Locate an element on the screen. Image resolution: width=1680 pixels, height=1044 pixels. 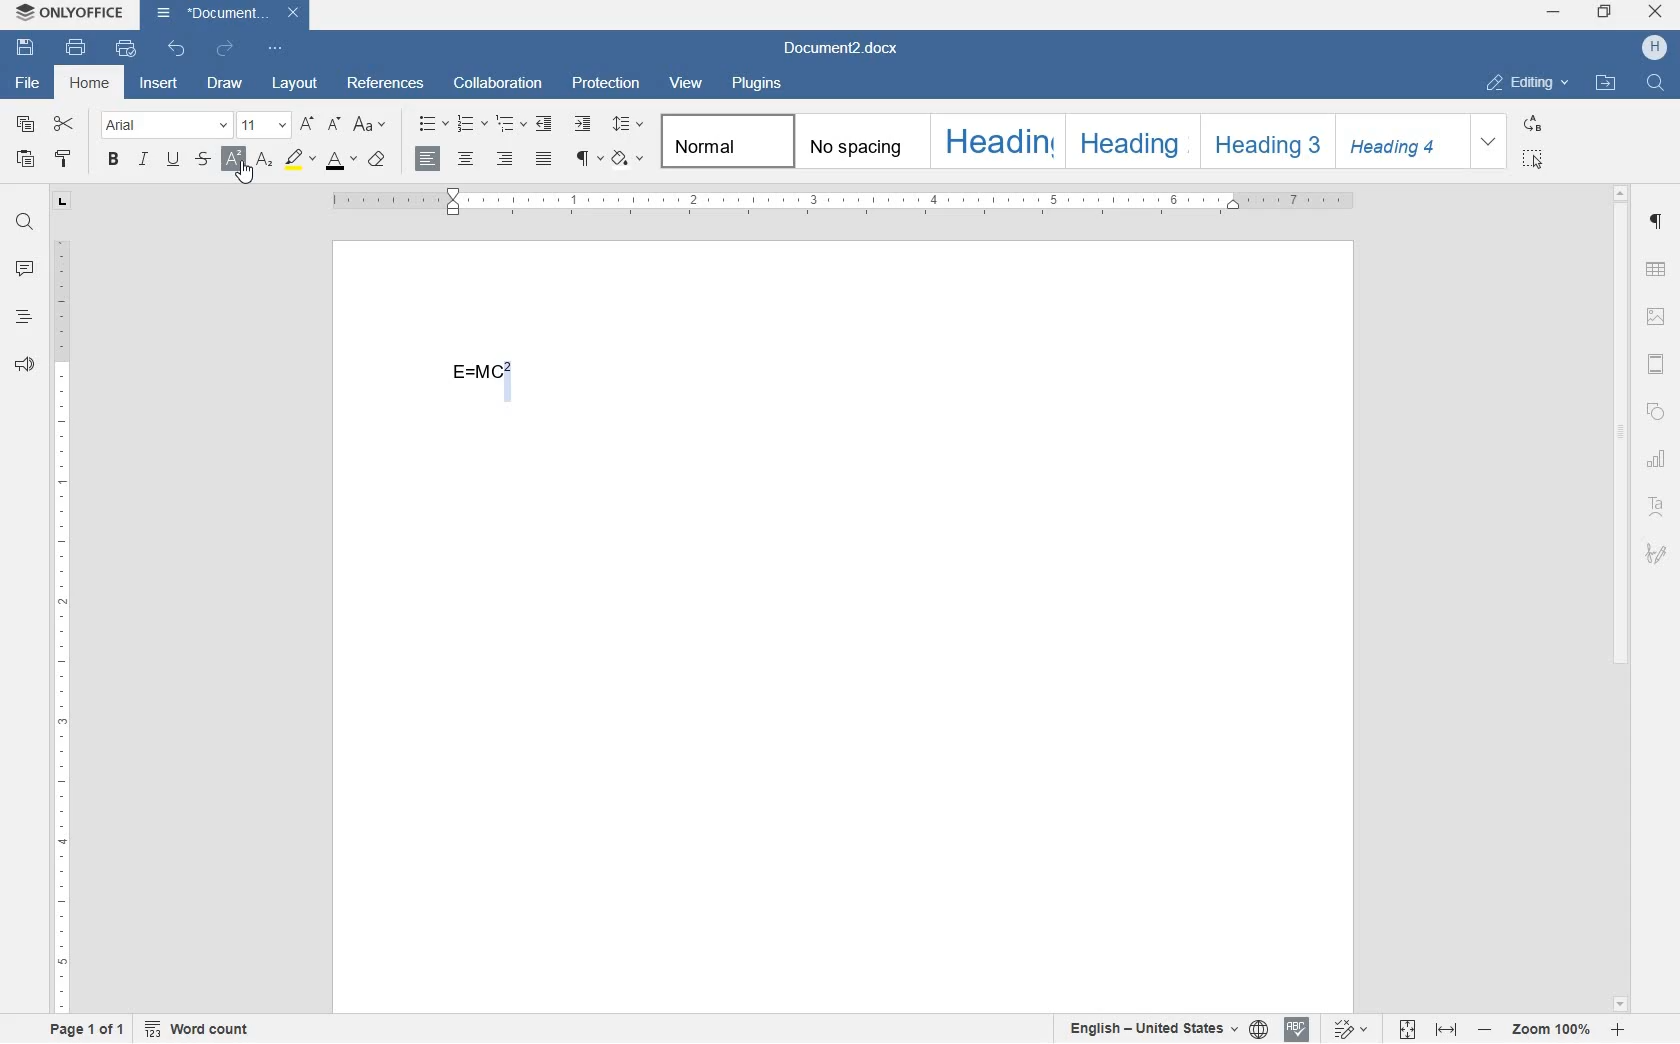
font color is located at coordinates (343, 160).